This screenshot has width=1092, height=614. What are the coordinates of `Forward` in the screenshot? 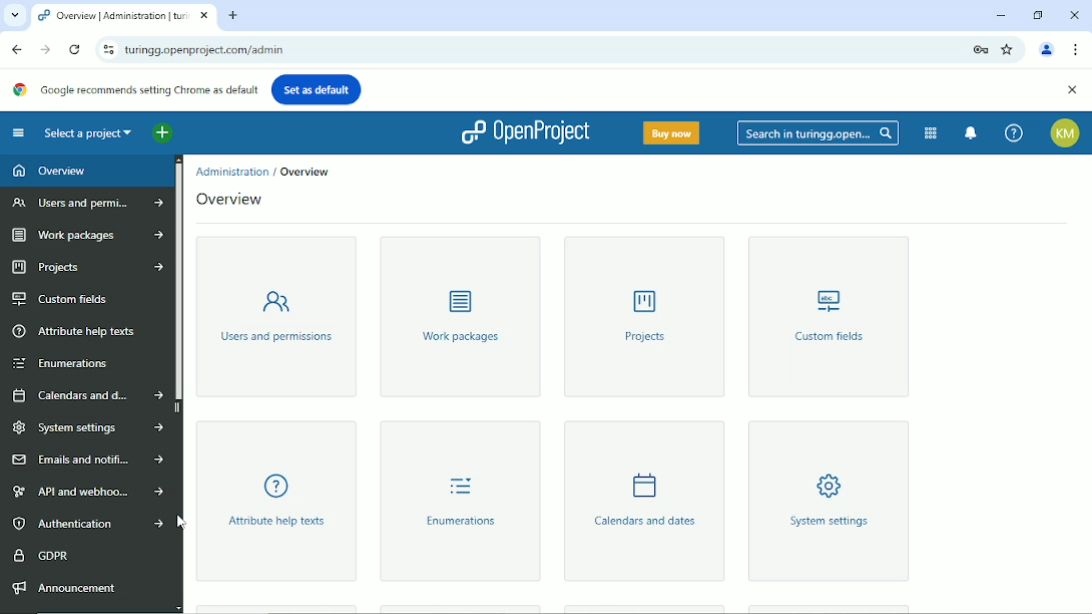 It's located at (44, 49).